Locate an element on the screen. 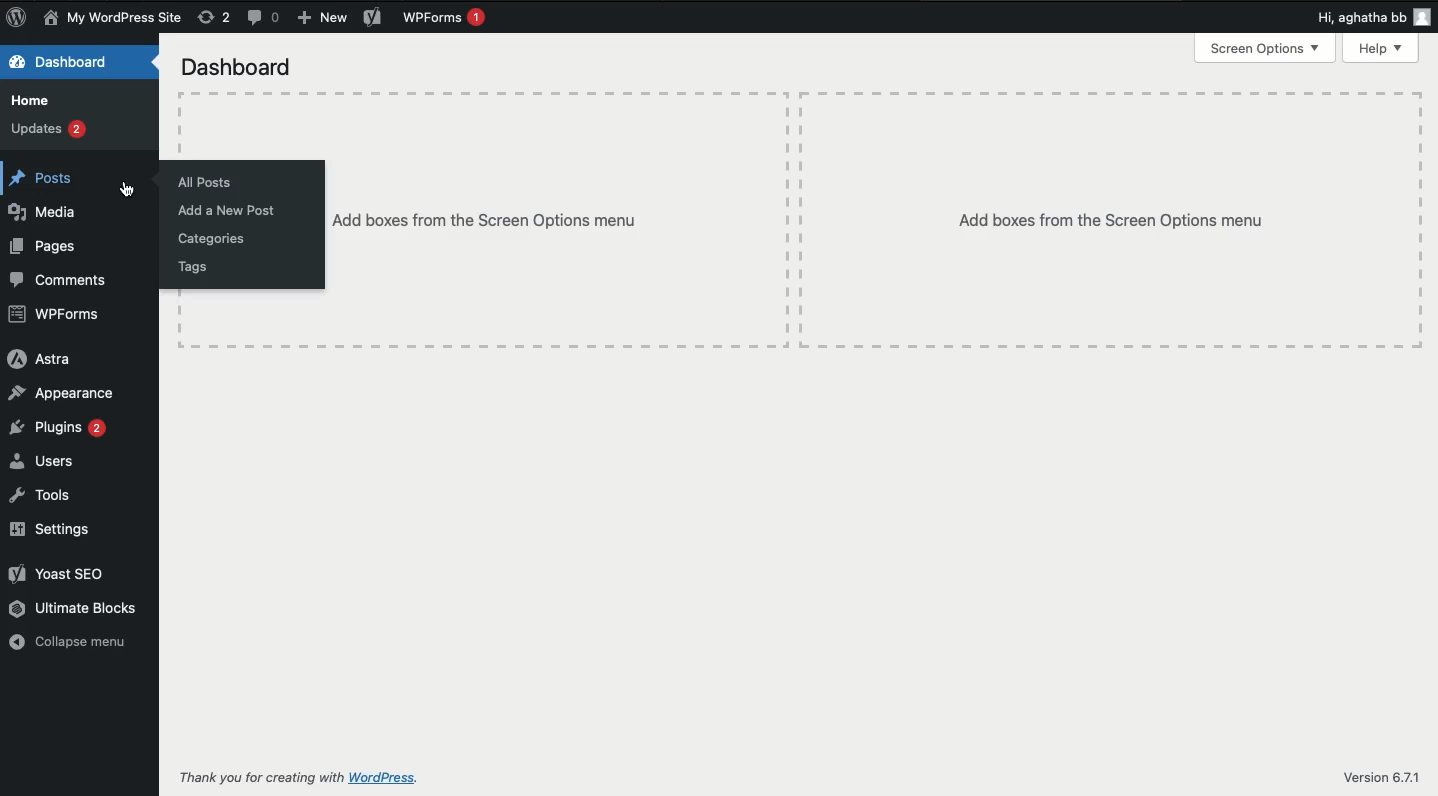 The width and height of the screenshot is (1438, 796). WPForms is located at coordinates (448, 19).